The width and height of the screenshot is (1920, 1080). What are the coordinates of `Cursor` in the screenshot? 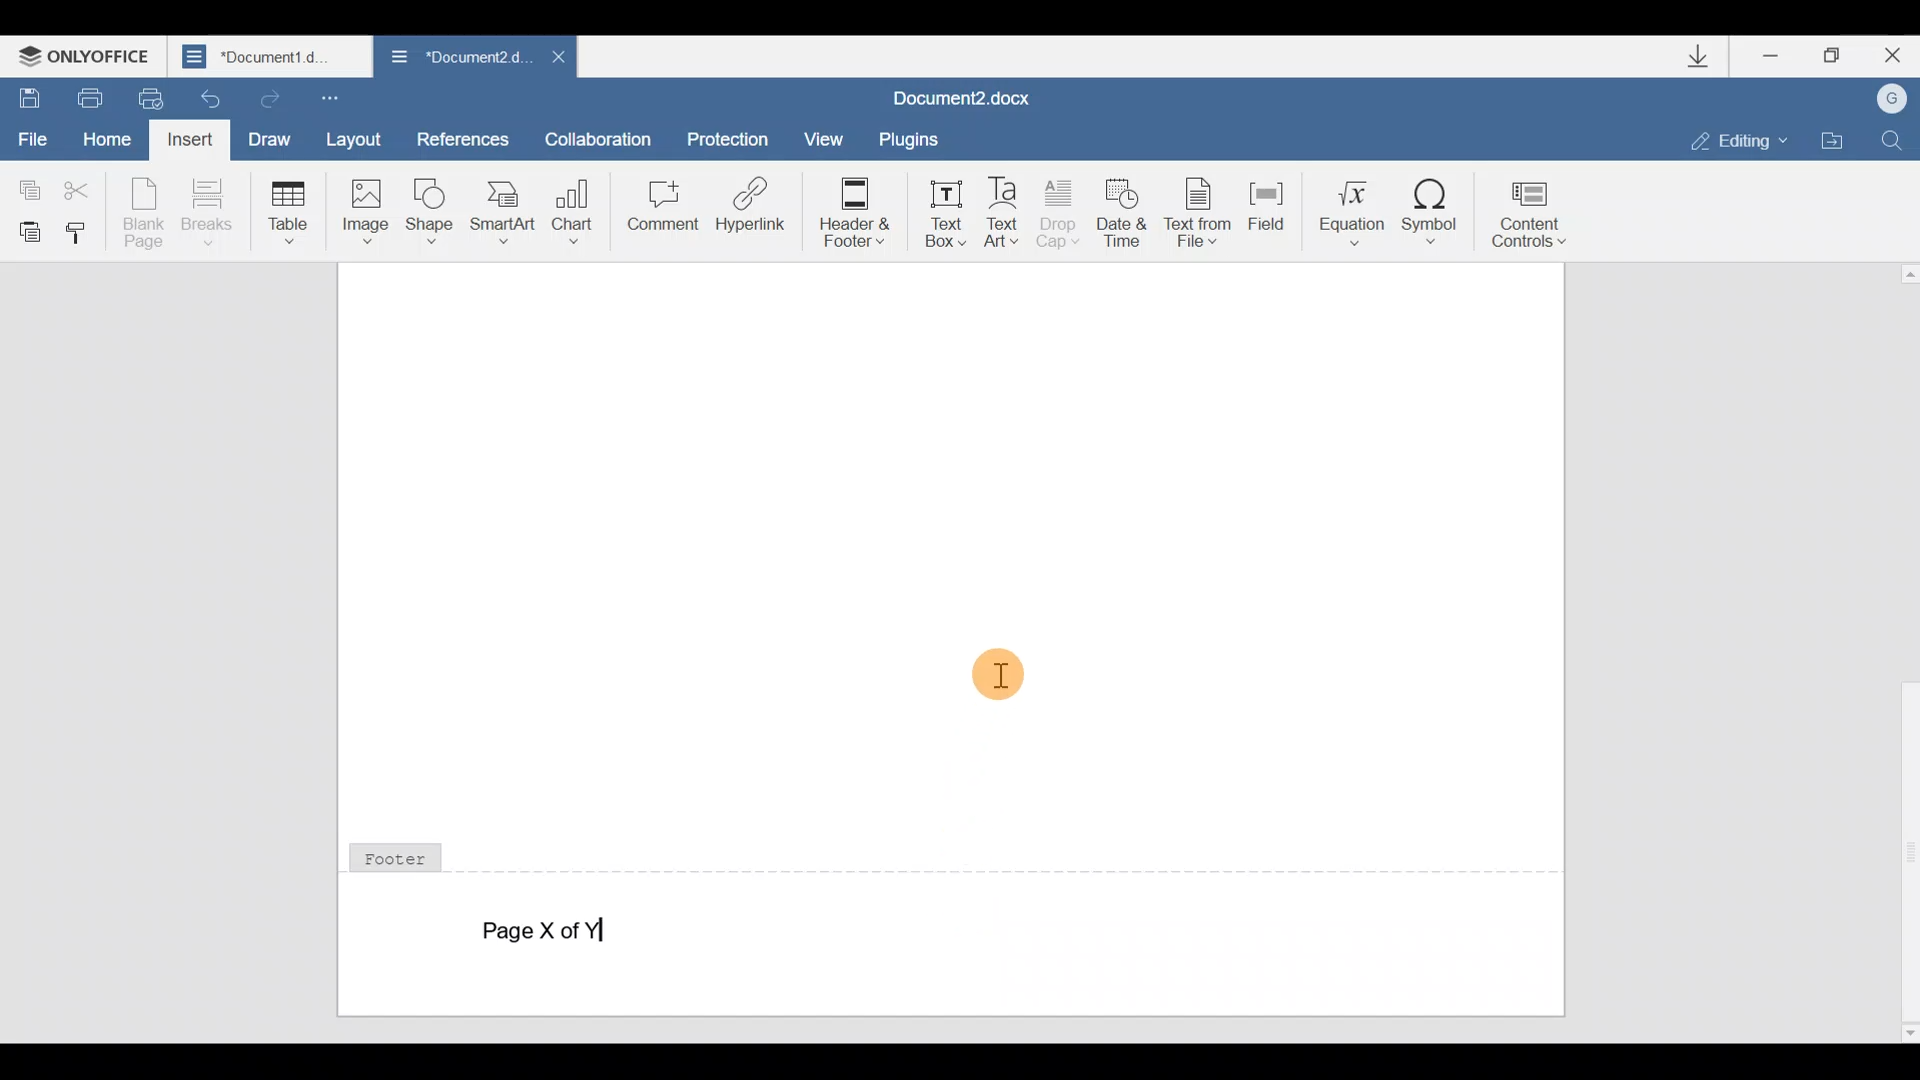 It's located at (1000, 676).